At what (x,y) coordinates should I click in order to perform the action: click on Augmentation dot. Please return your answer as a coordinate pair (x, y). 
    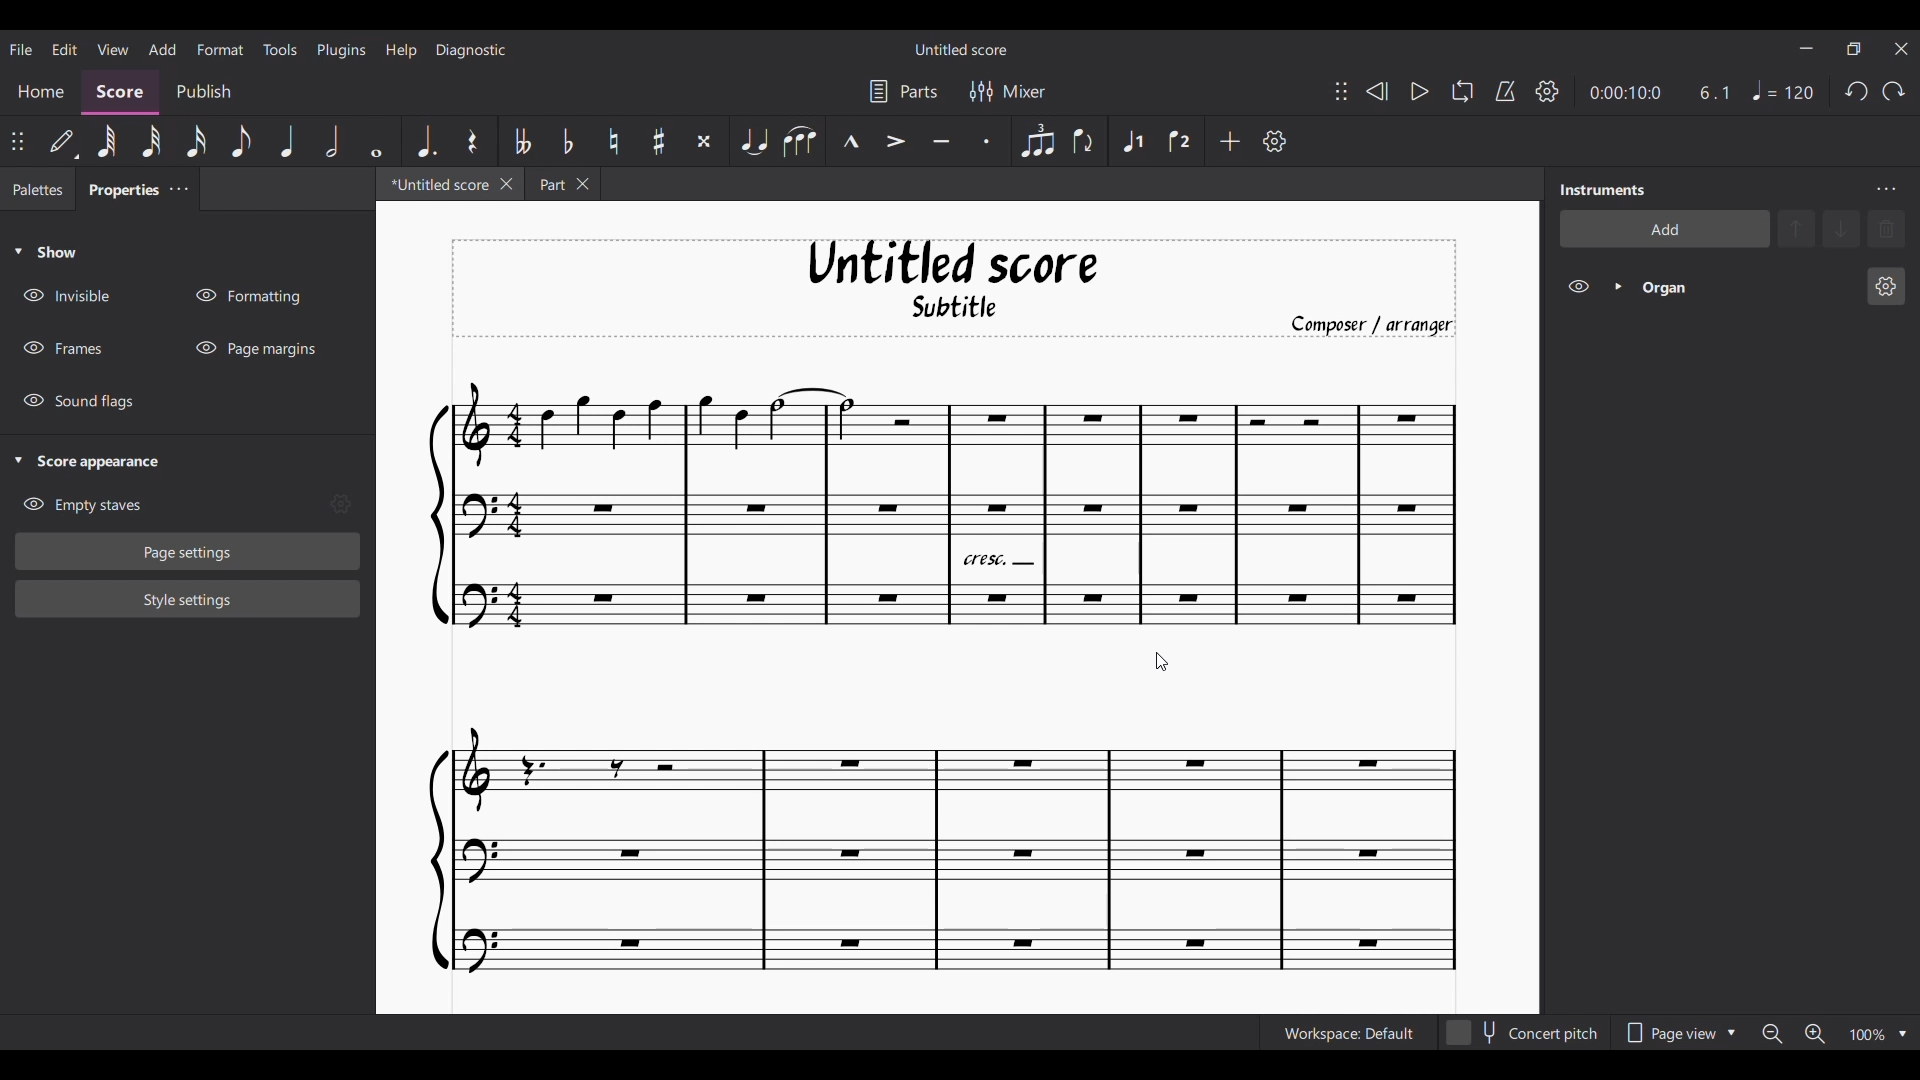
    Looking at the image, I should click on (425, 141).